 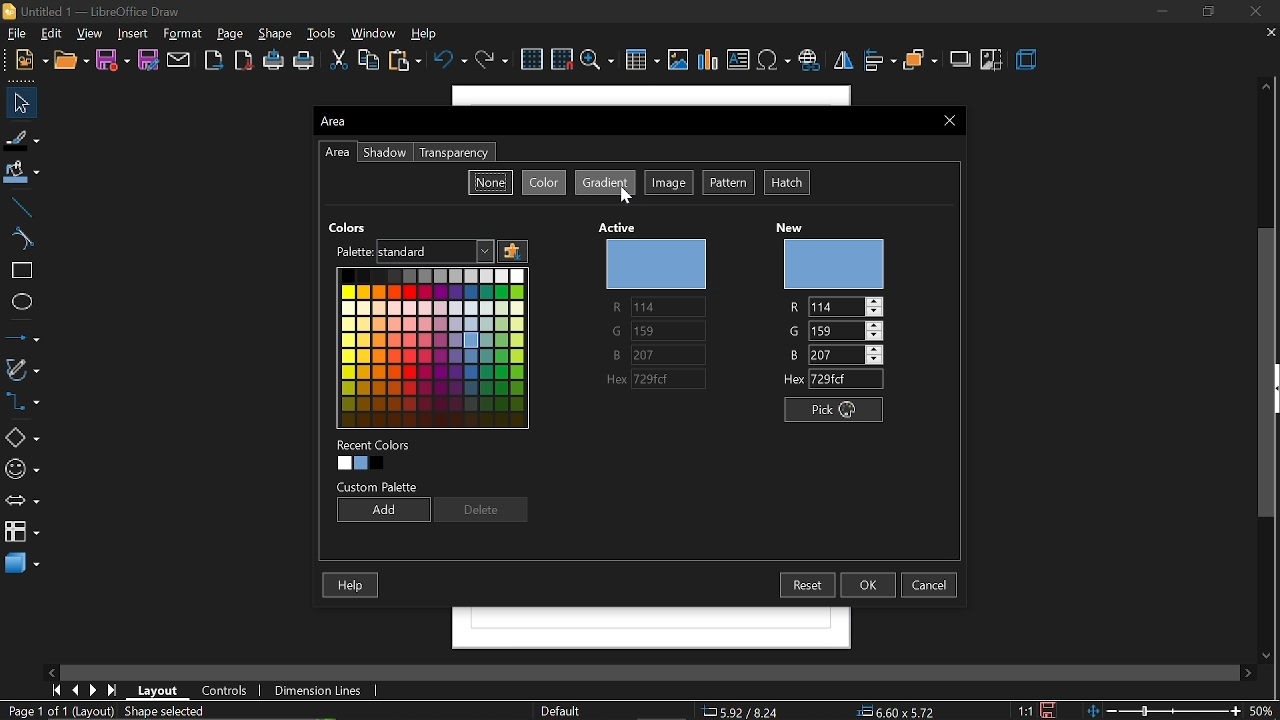 What do you see at coordinates (385, 153) in the screenshot?
I see `shadow` at bounding box center [385, 153].